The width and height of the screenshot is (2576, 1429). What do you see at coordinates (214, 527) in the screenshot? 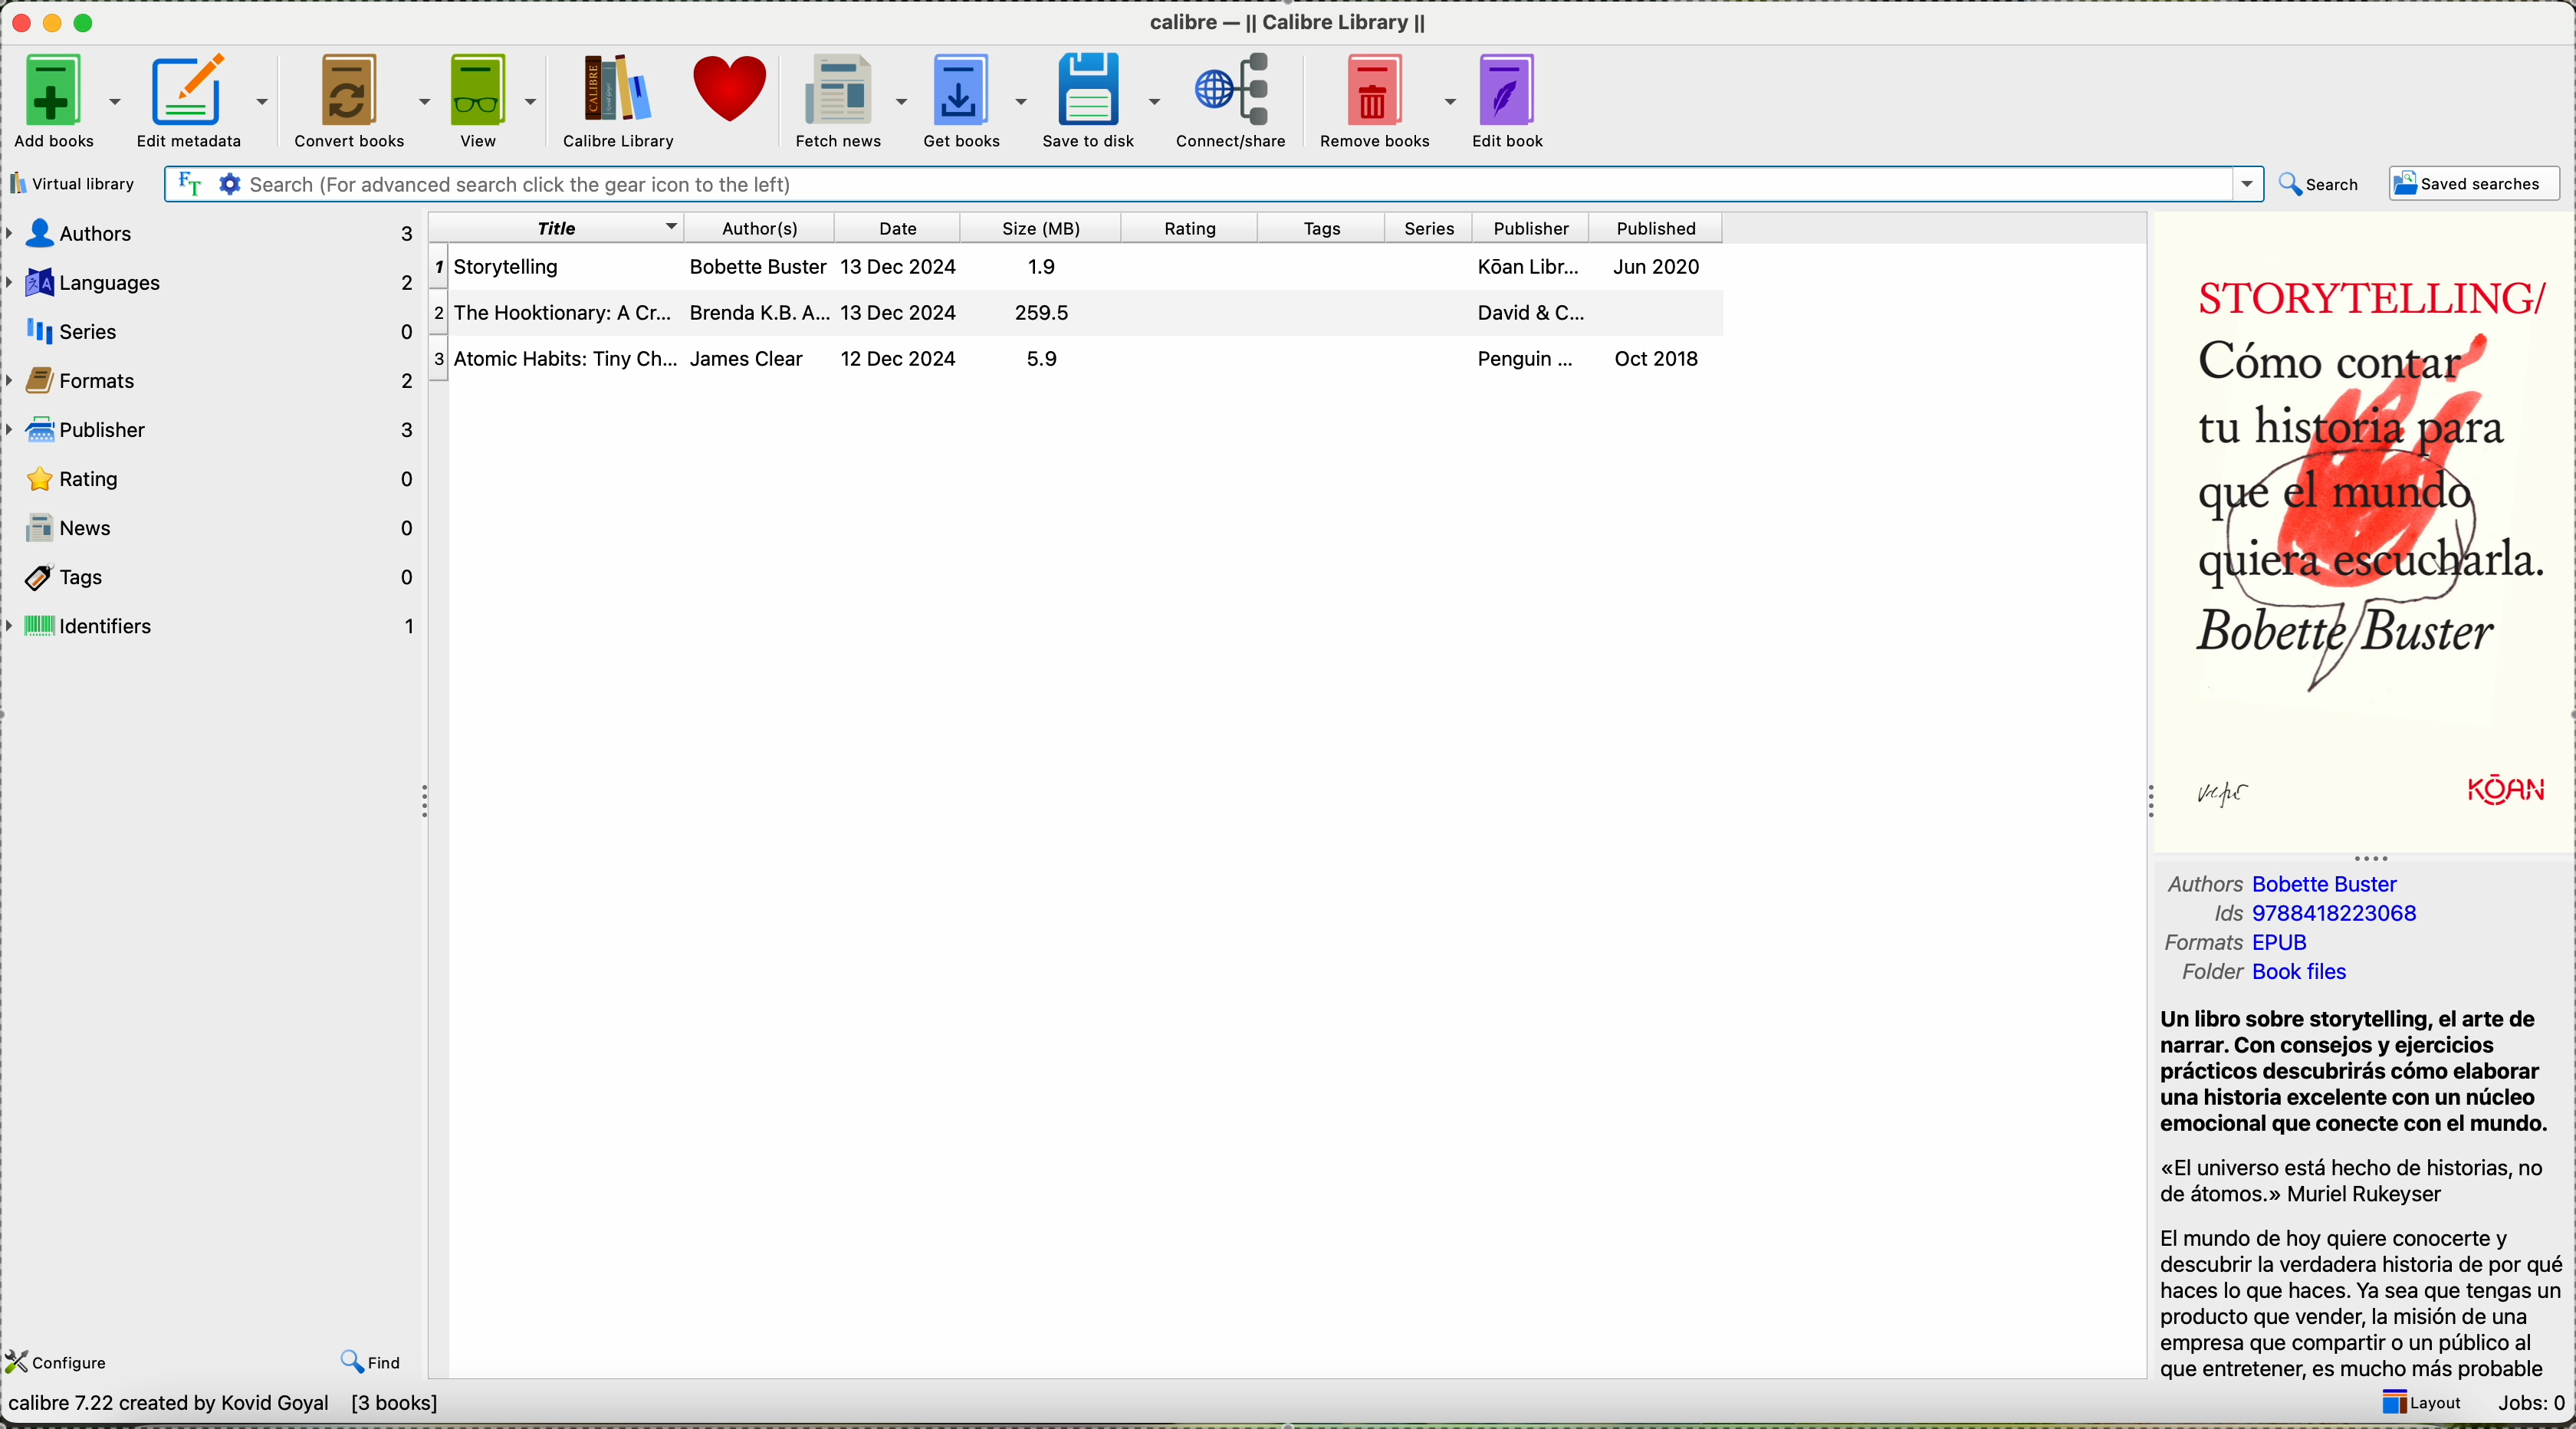
I see `news` at bounding box center [214, 527].